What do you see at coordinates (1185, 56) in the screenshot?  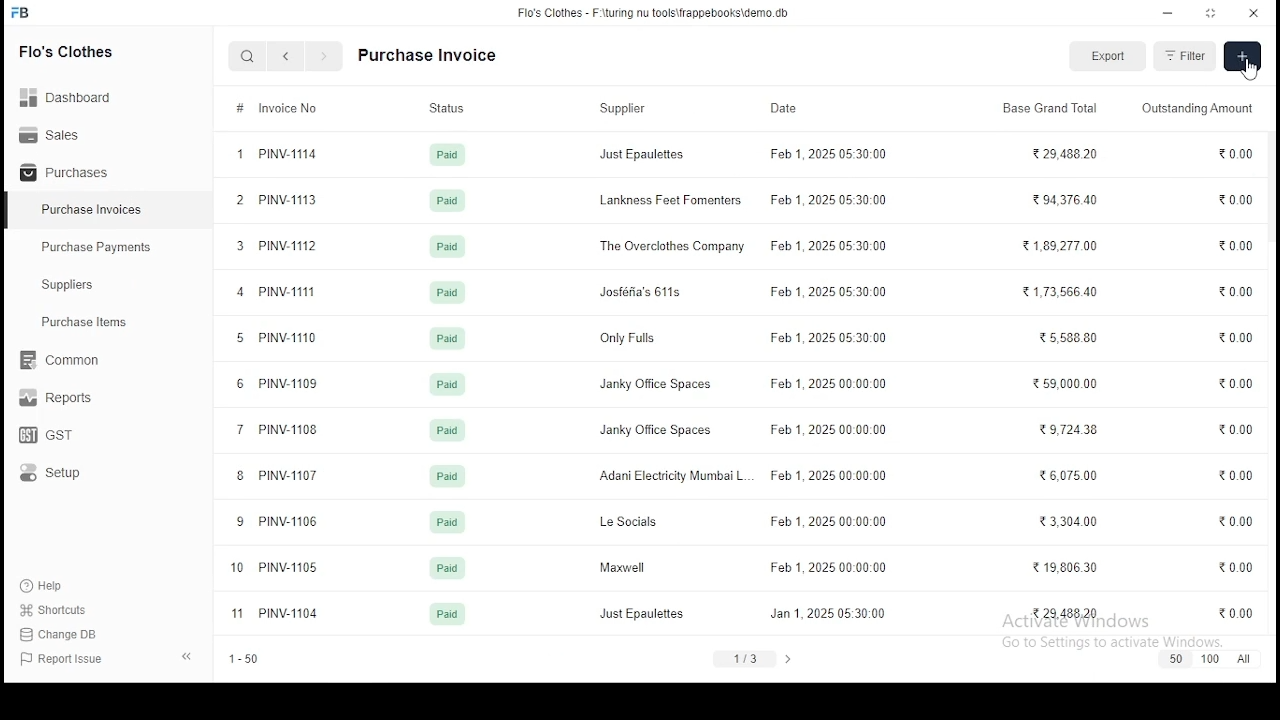 I see `filter` at bounding box center [1185, 56].